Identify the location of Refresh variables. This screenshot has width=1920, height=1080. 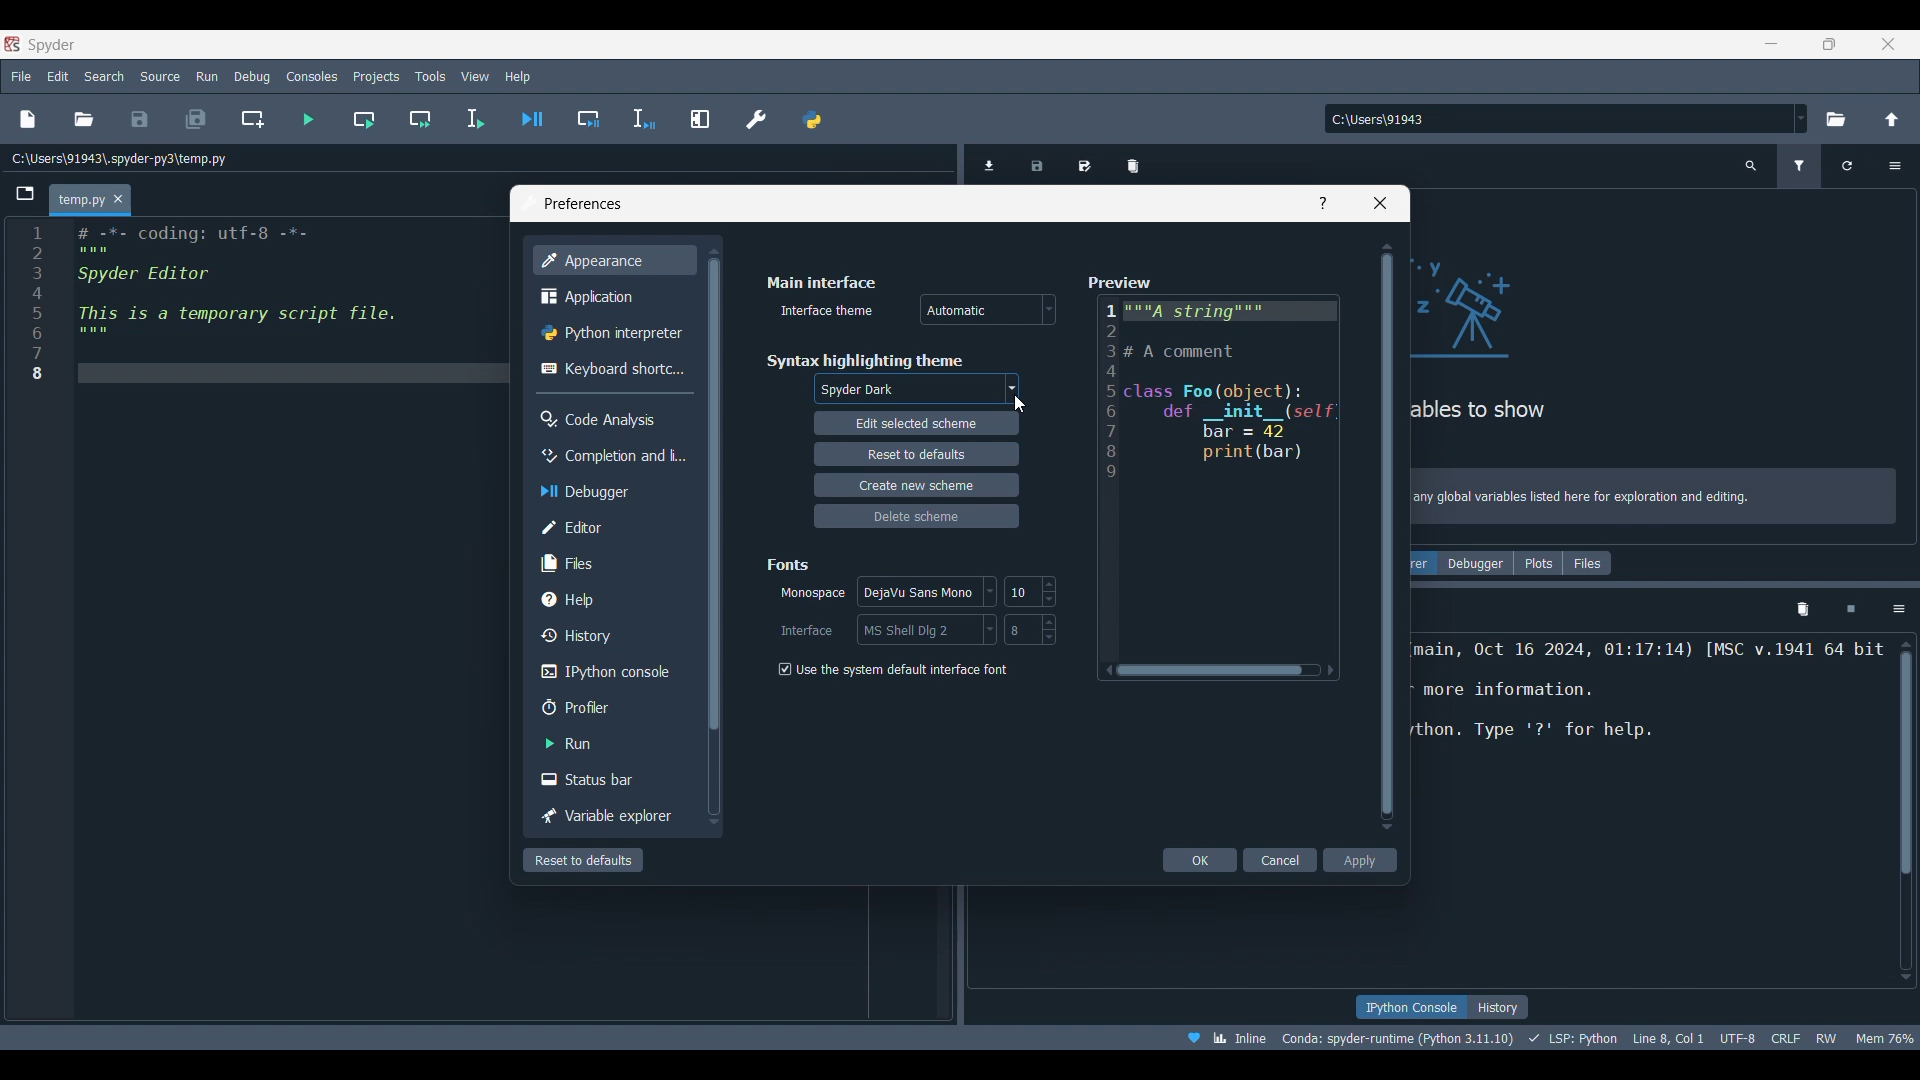
(1847, 166).